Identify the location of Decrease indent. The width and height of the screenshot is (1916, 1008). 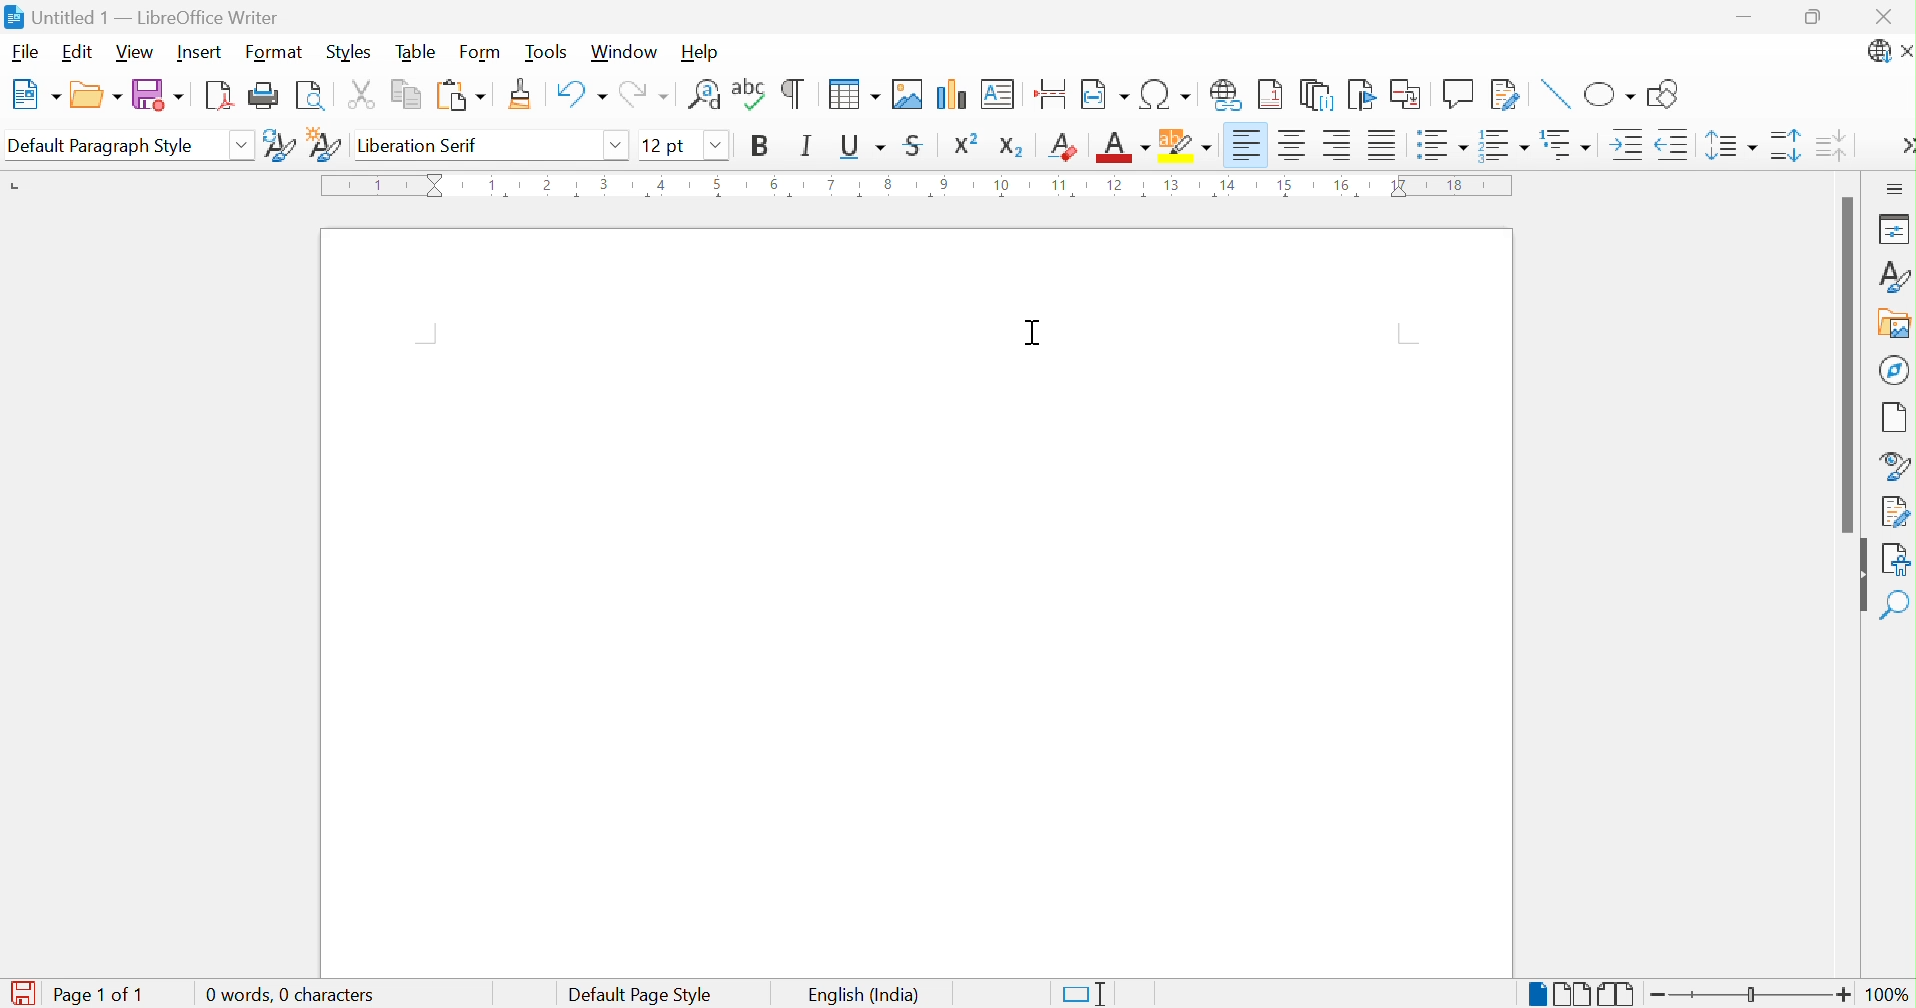
(1673, 144).